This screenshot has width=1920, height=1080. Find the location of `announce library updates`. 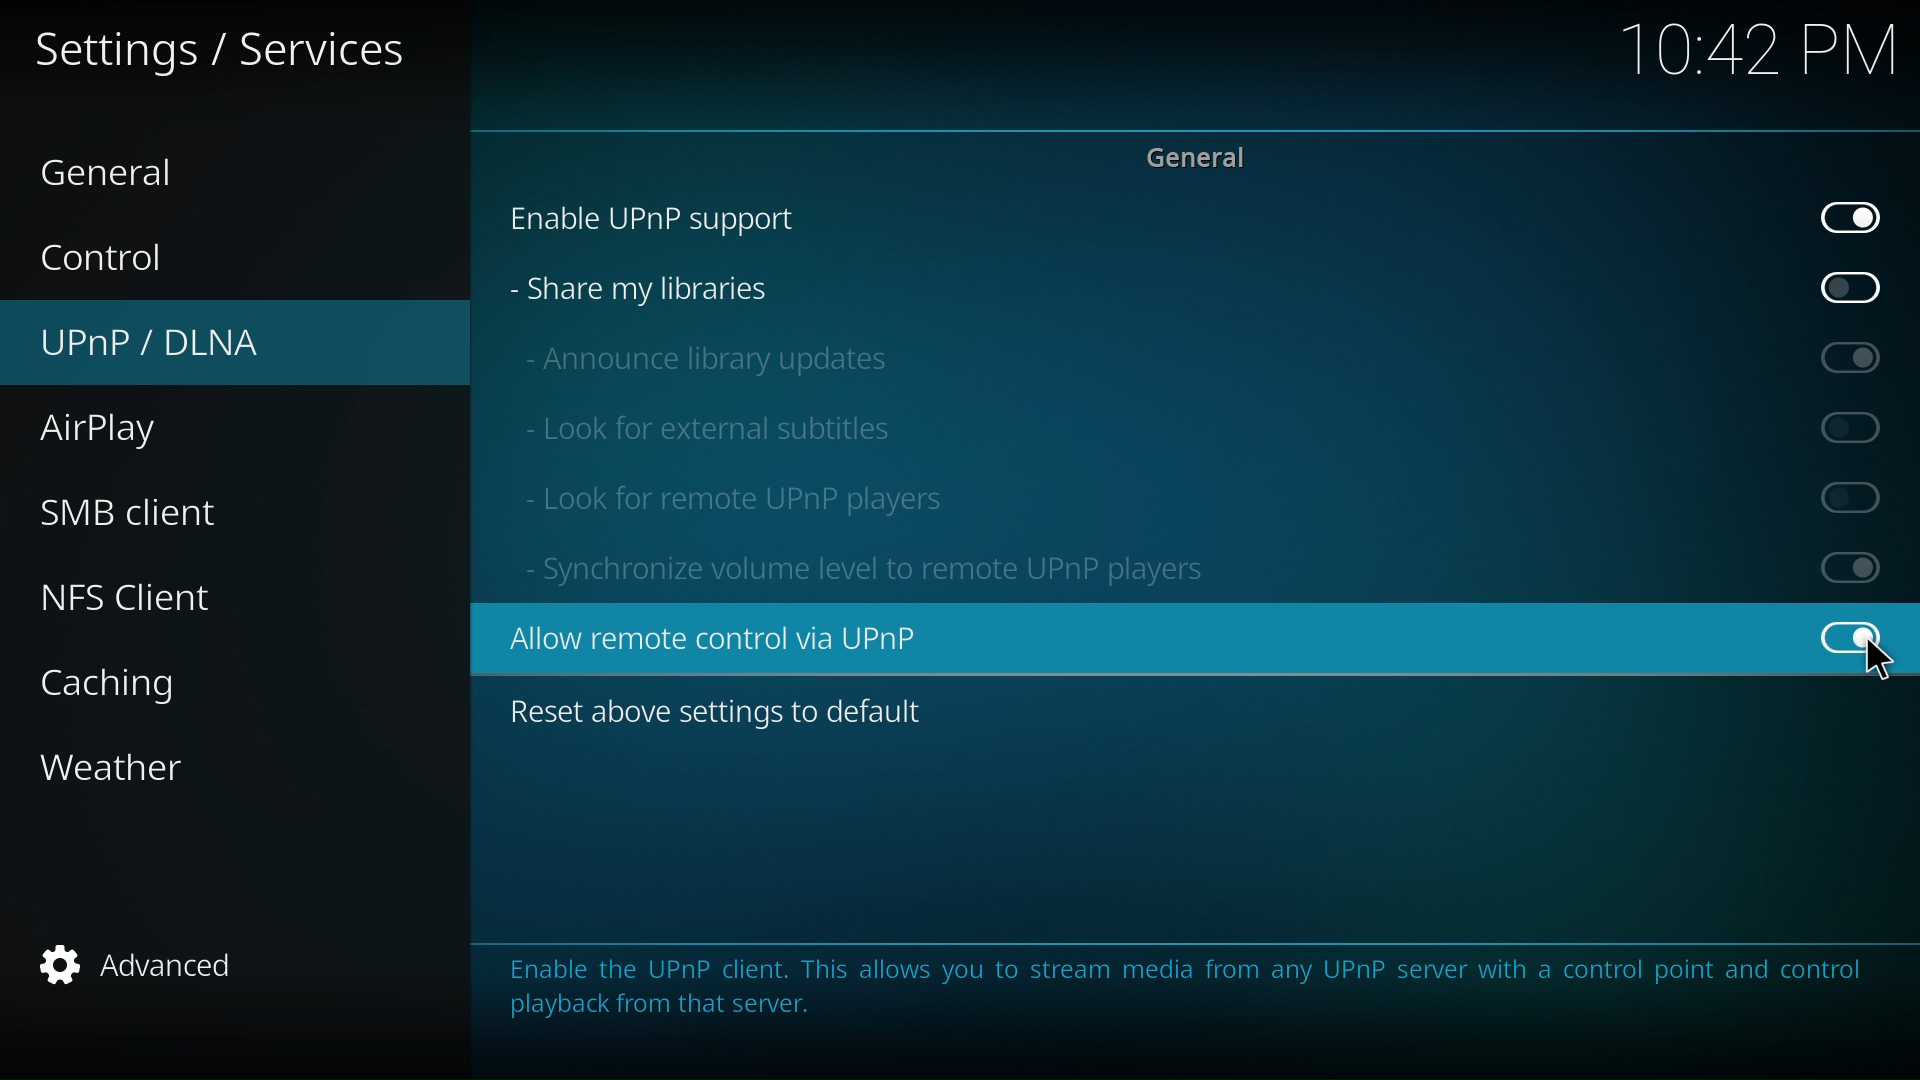

announce library updates is located at coordinates (1206, 354).